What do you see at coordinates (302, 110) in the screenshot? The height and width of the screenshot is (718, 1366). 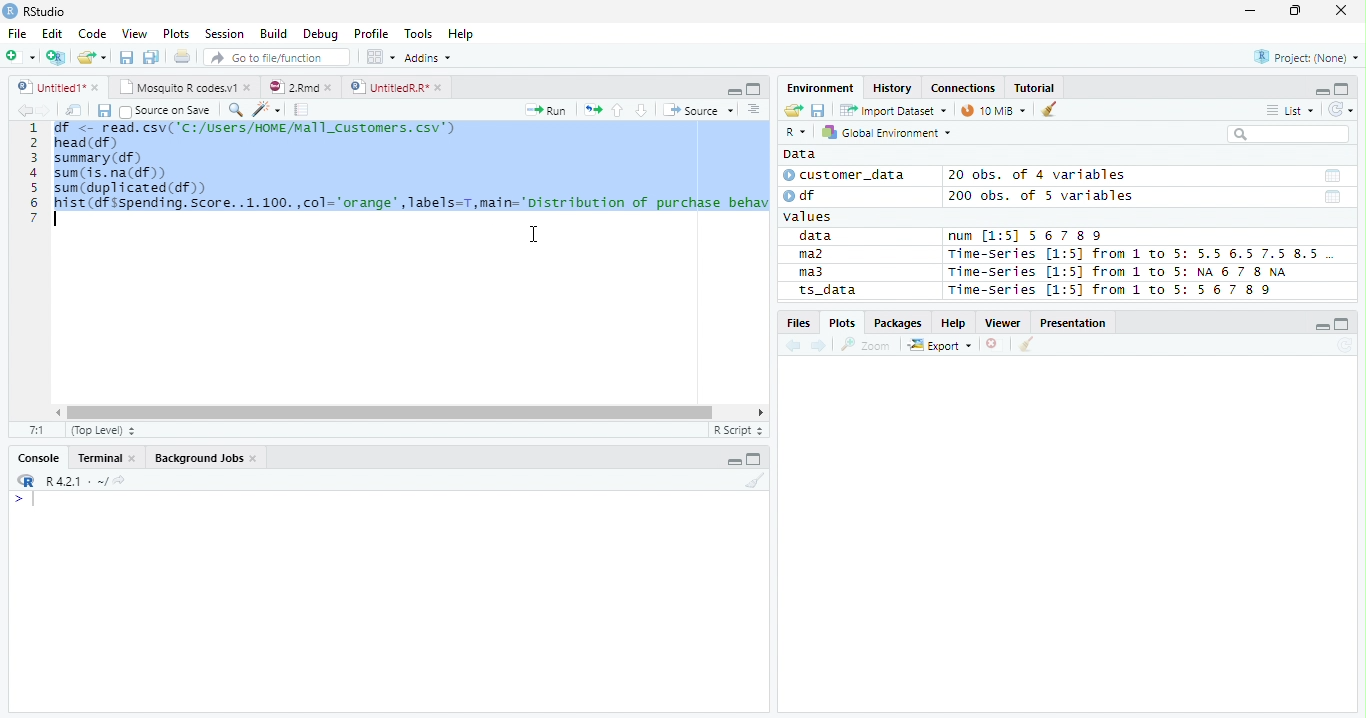 I see `Compile Report` at bounding box center [302, 110].